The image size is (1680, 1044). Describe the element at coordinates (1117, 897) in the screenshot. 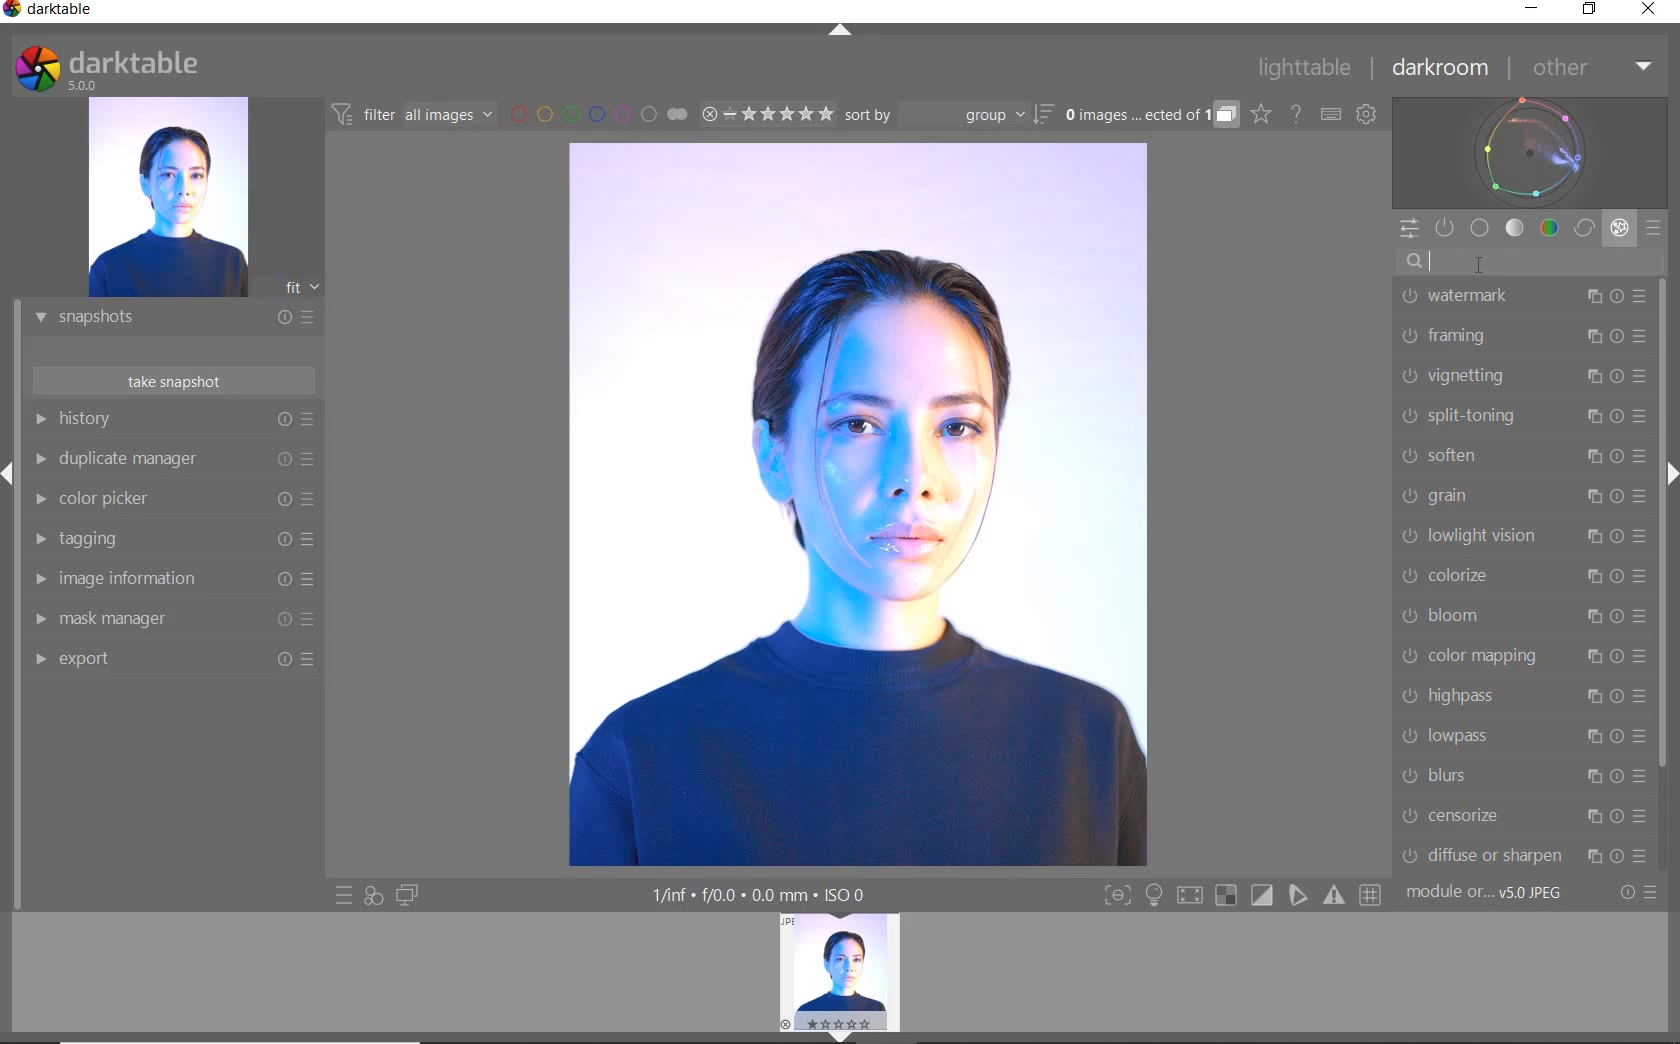

I see `Button` at that location.